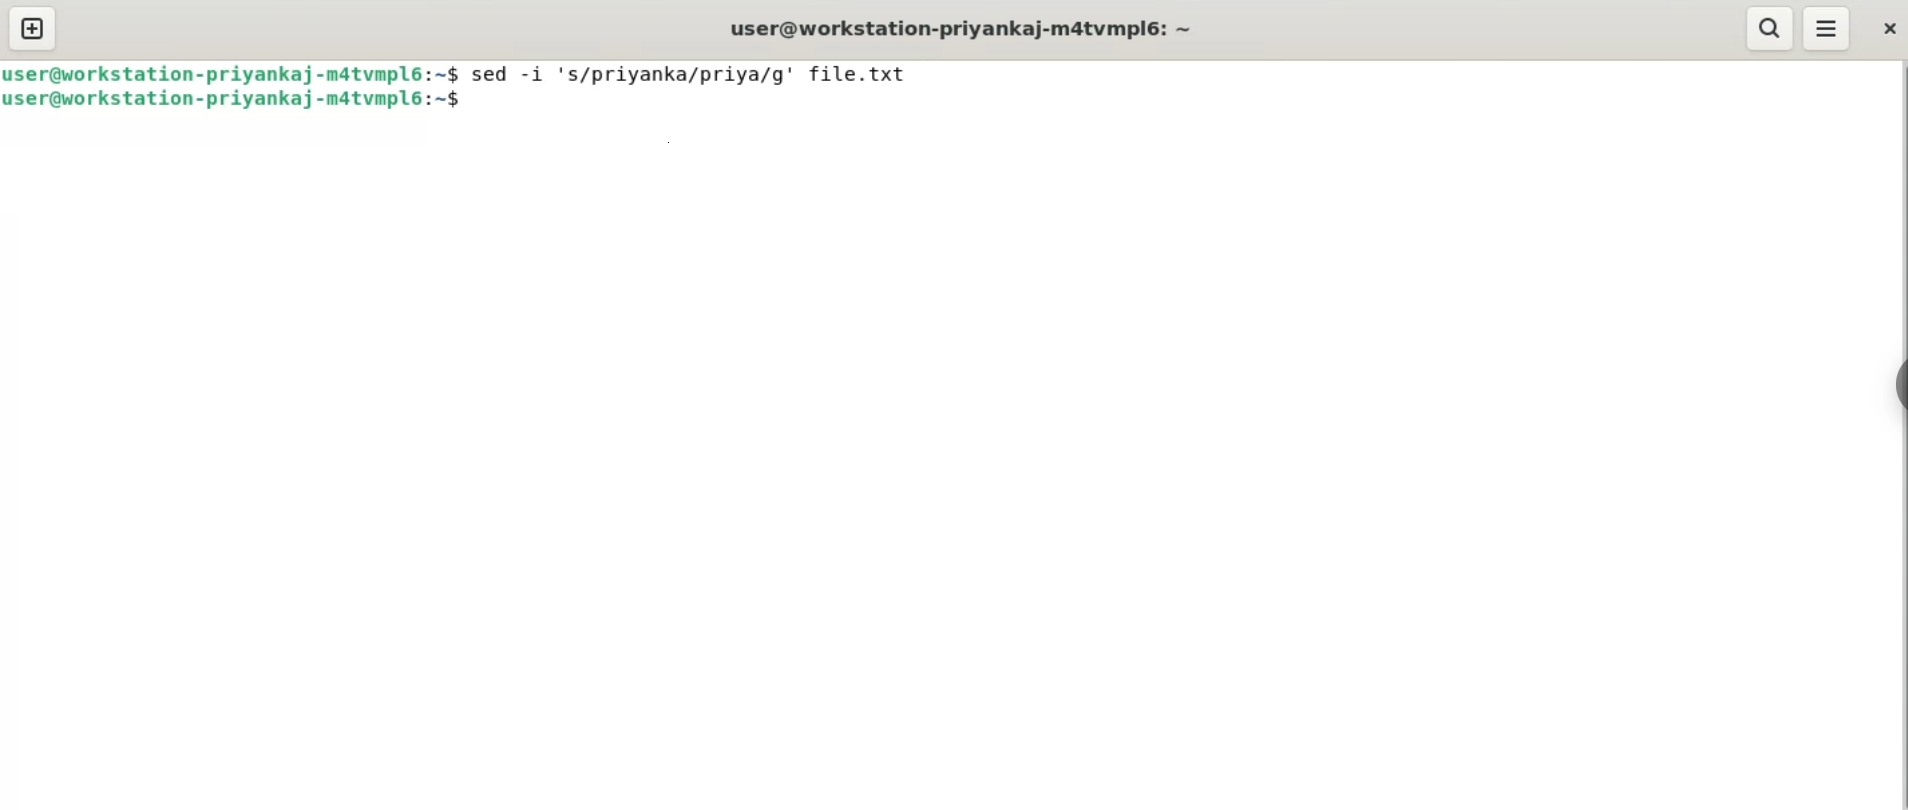 The height and width of the screenshot is (810, 1908). Describe the element at coordinates (233, 73) in the screenshot. I see `user@workstation-priyankaj-matvmpl6:~$ ` at that location.